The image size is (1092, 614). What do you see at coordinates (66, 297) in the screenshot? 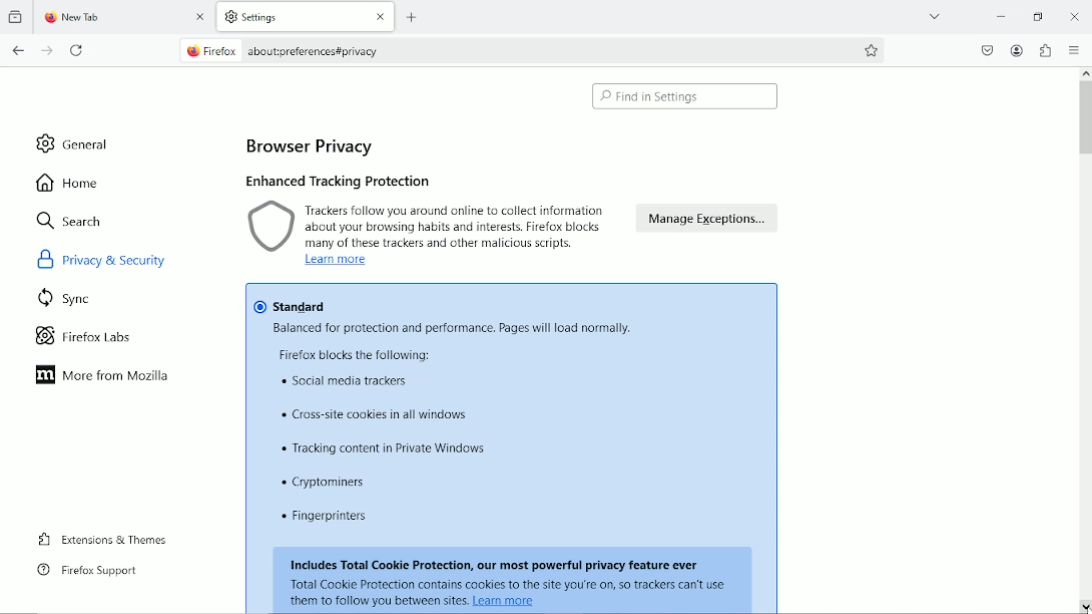
I see `sync` at bounding box center [66, 297].